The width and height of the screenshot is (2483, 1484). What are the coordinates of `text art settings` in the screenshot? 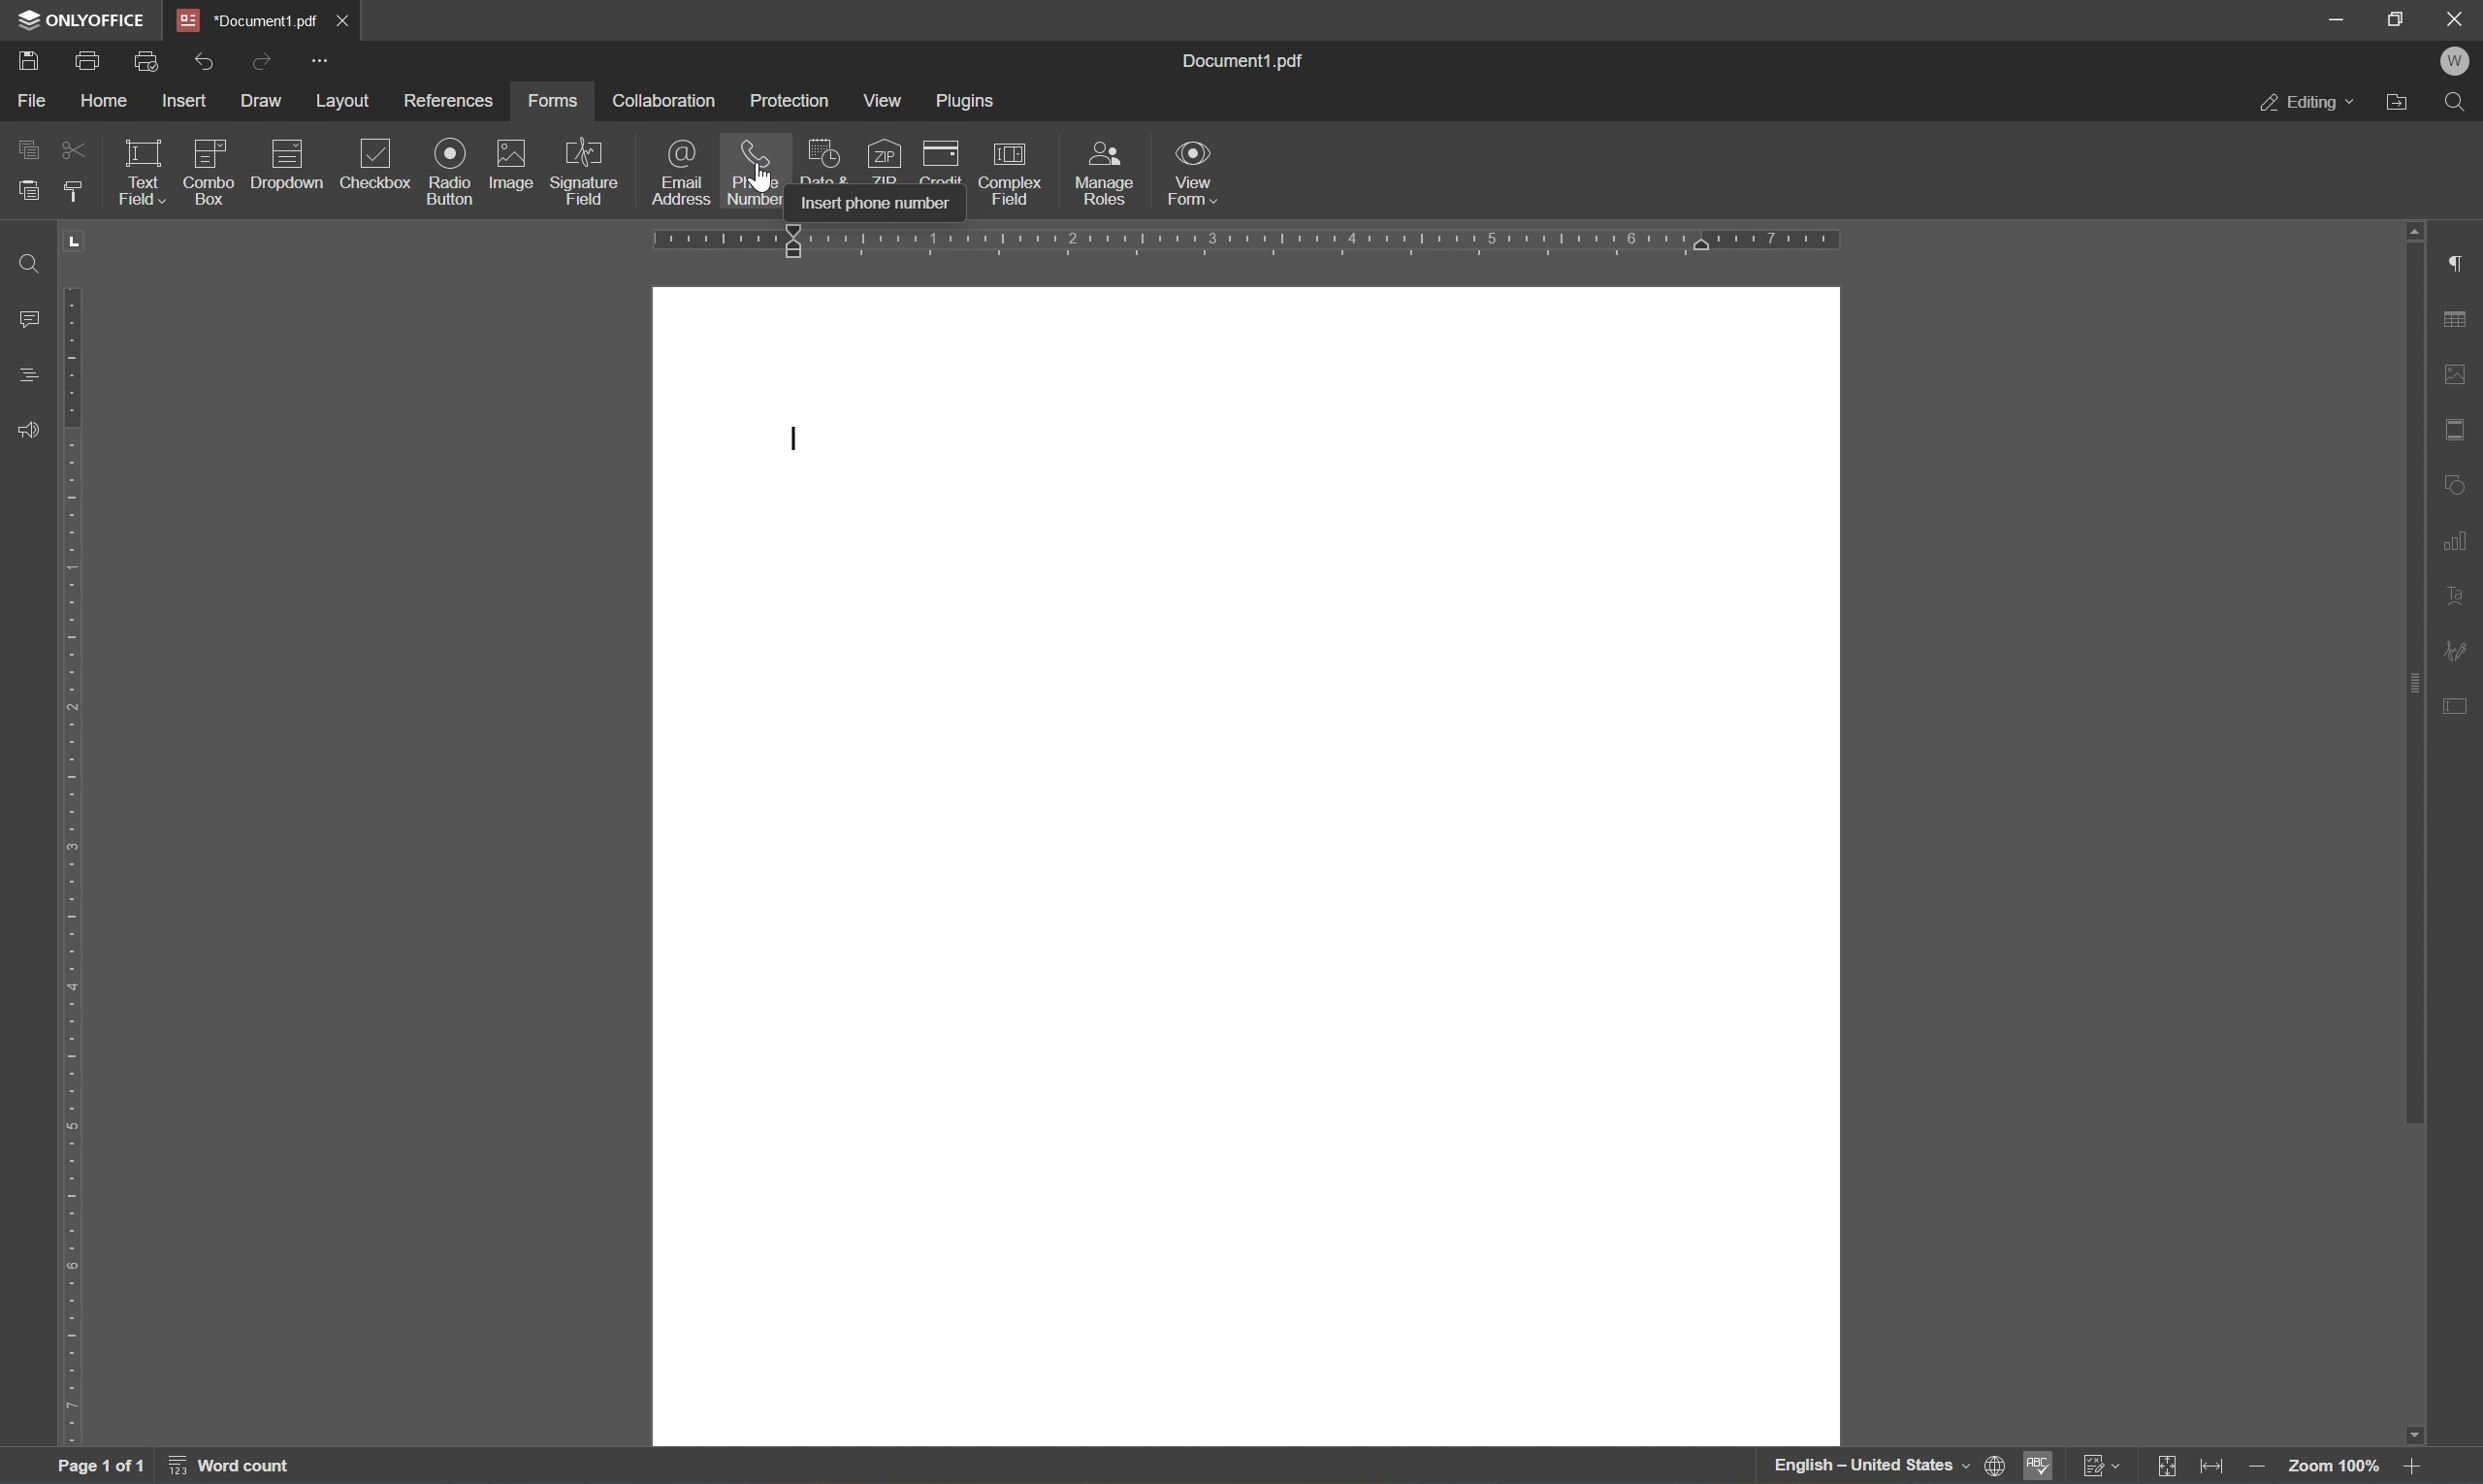 It's located at (2464, 593).